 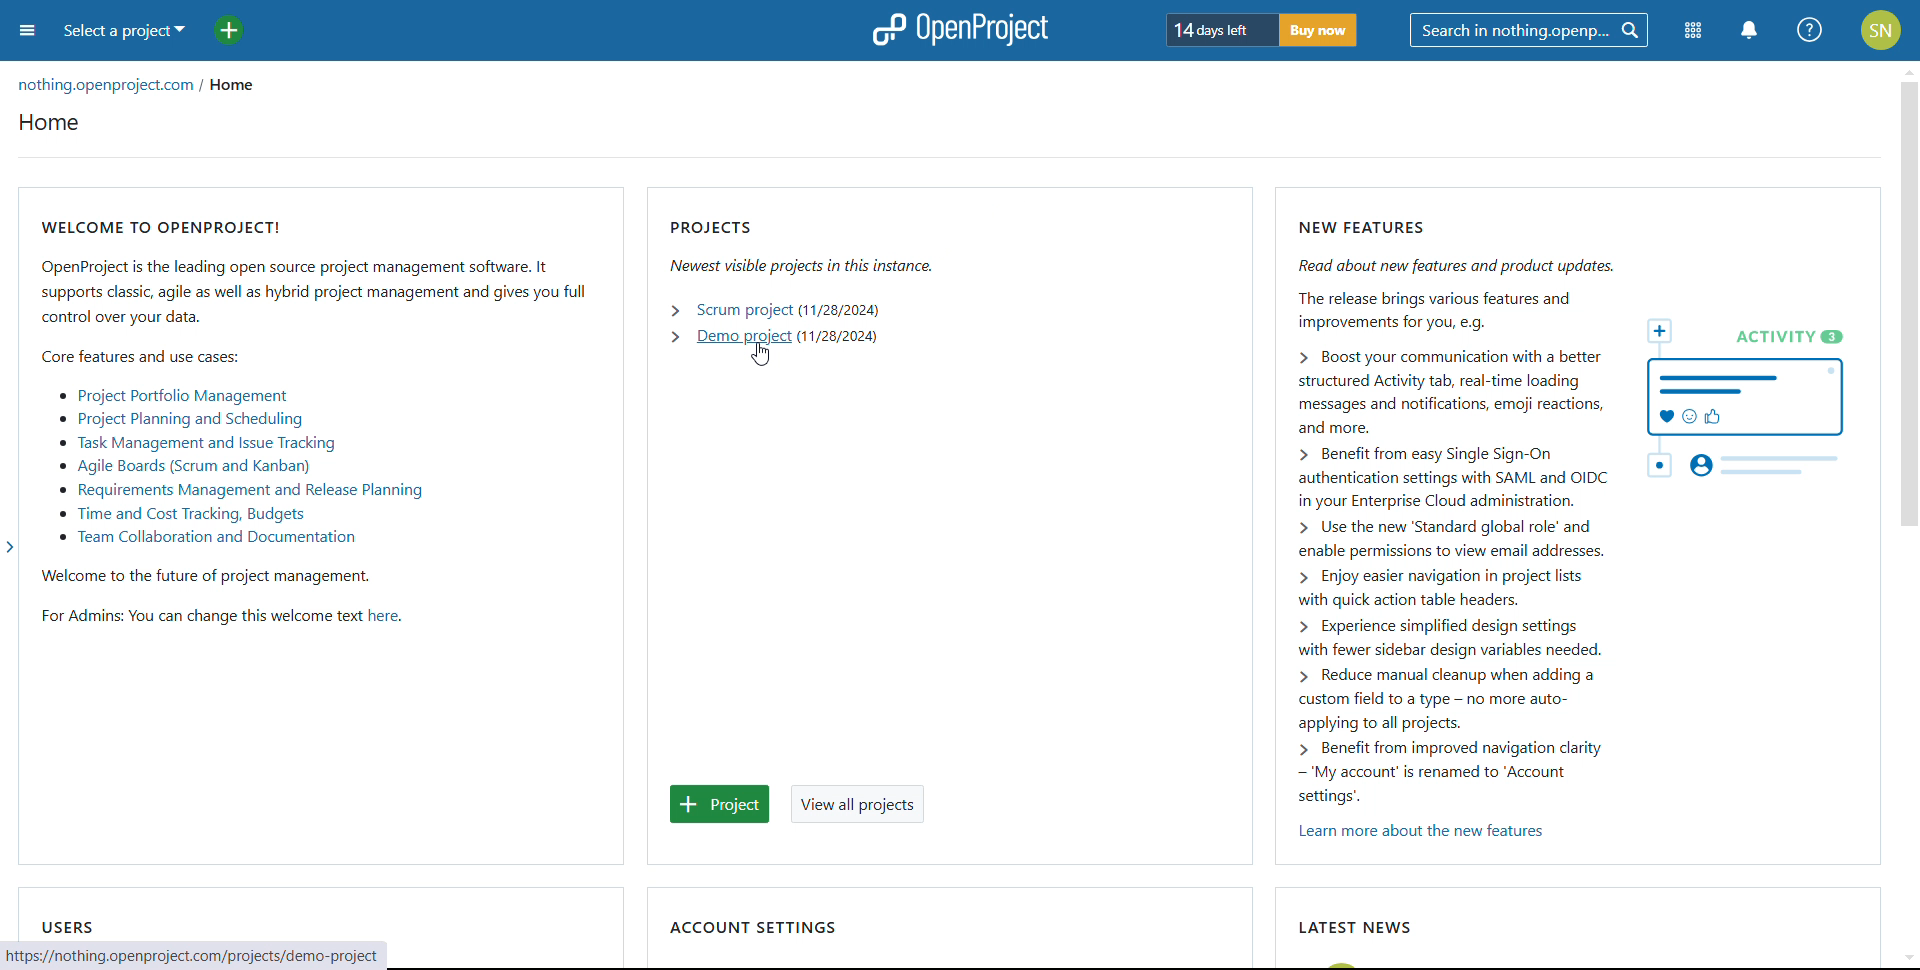 I want to click on days left for trial, so click(x=1218, y=31).